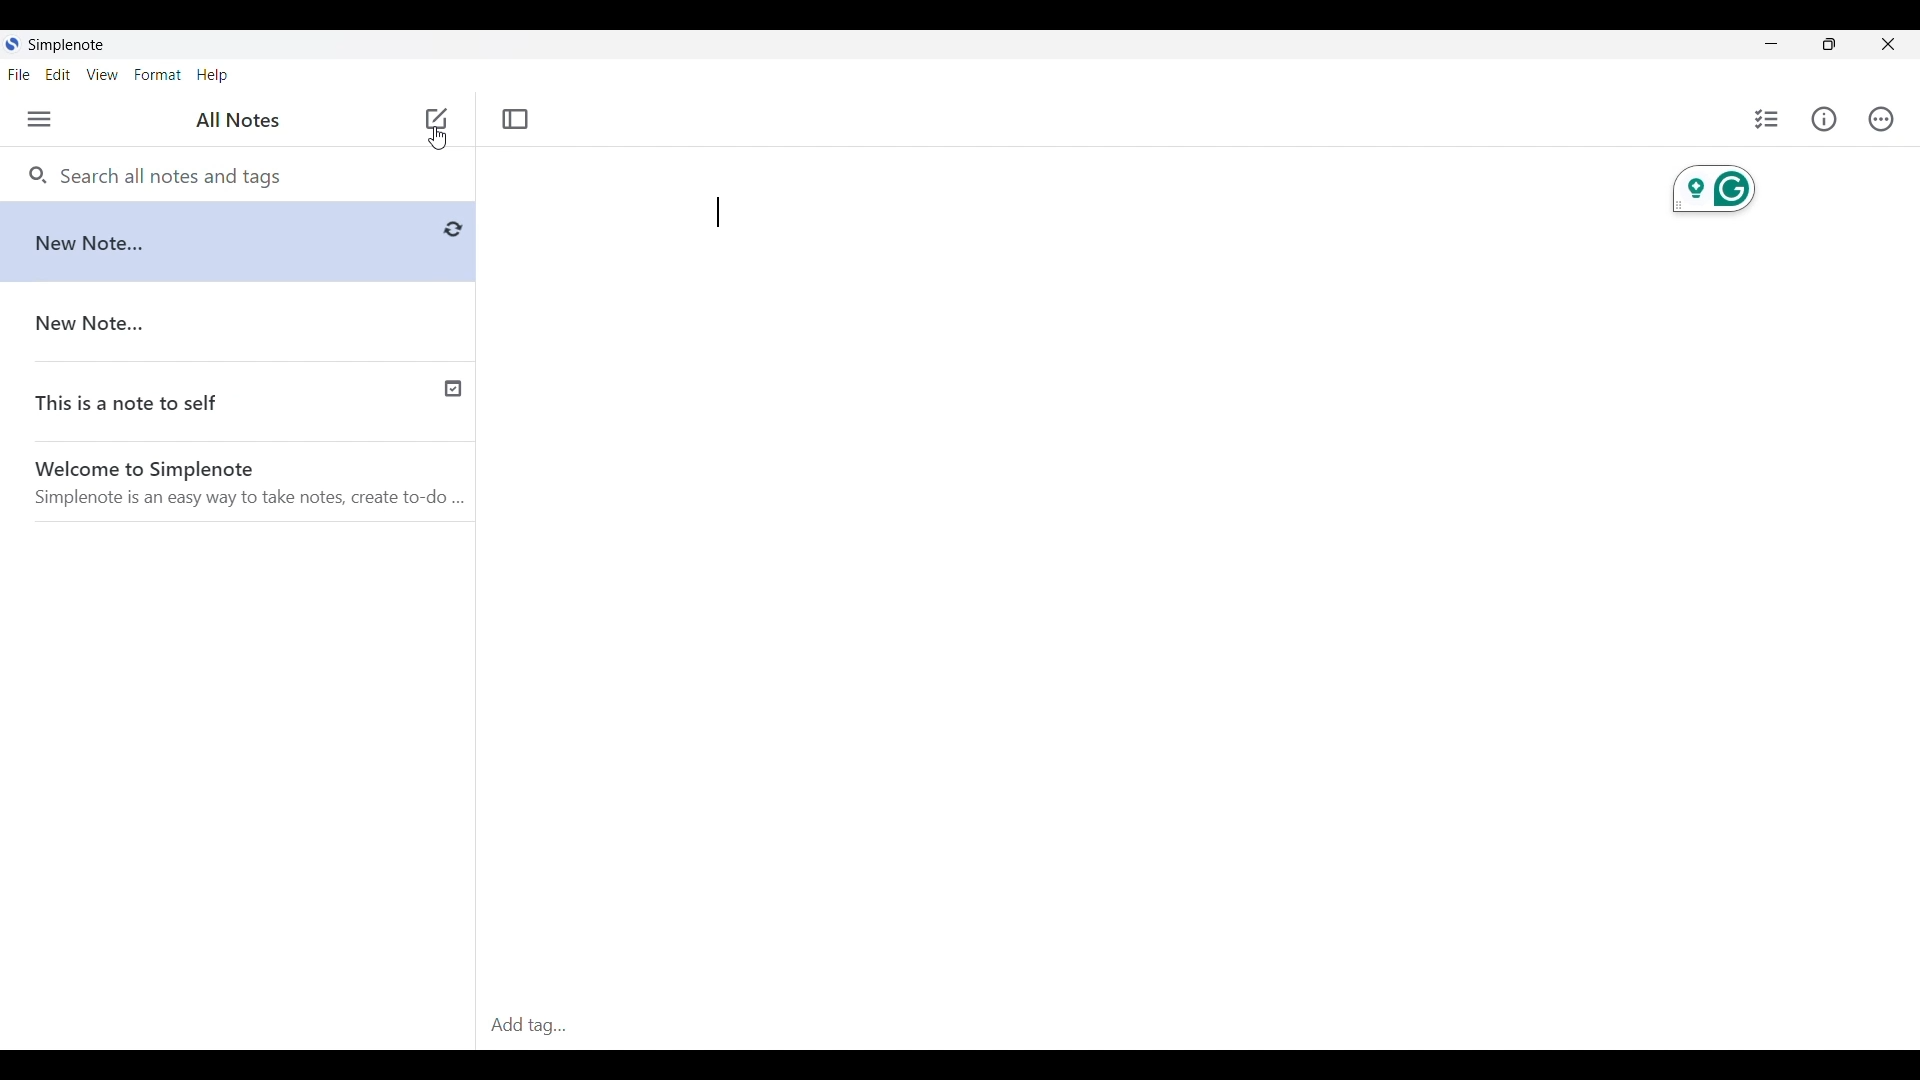  Describe the element at coordinates (438, 138) in the screenshot. I see `Cursor position unchanged ` at that location.